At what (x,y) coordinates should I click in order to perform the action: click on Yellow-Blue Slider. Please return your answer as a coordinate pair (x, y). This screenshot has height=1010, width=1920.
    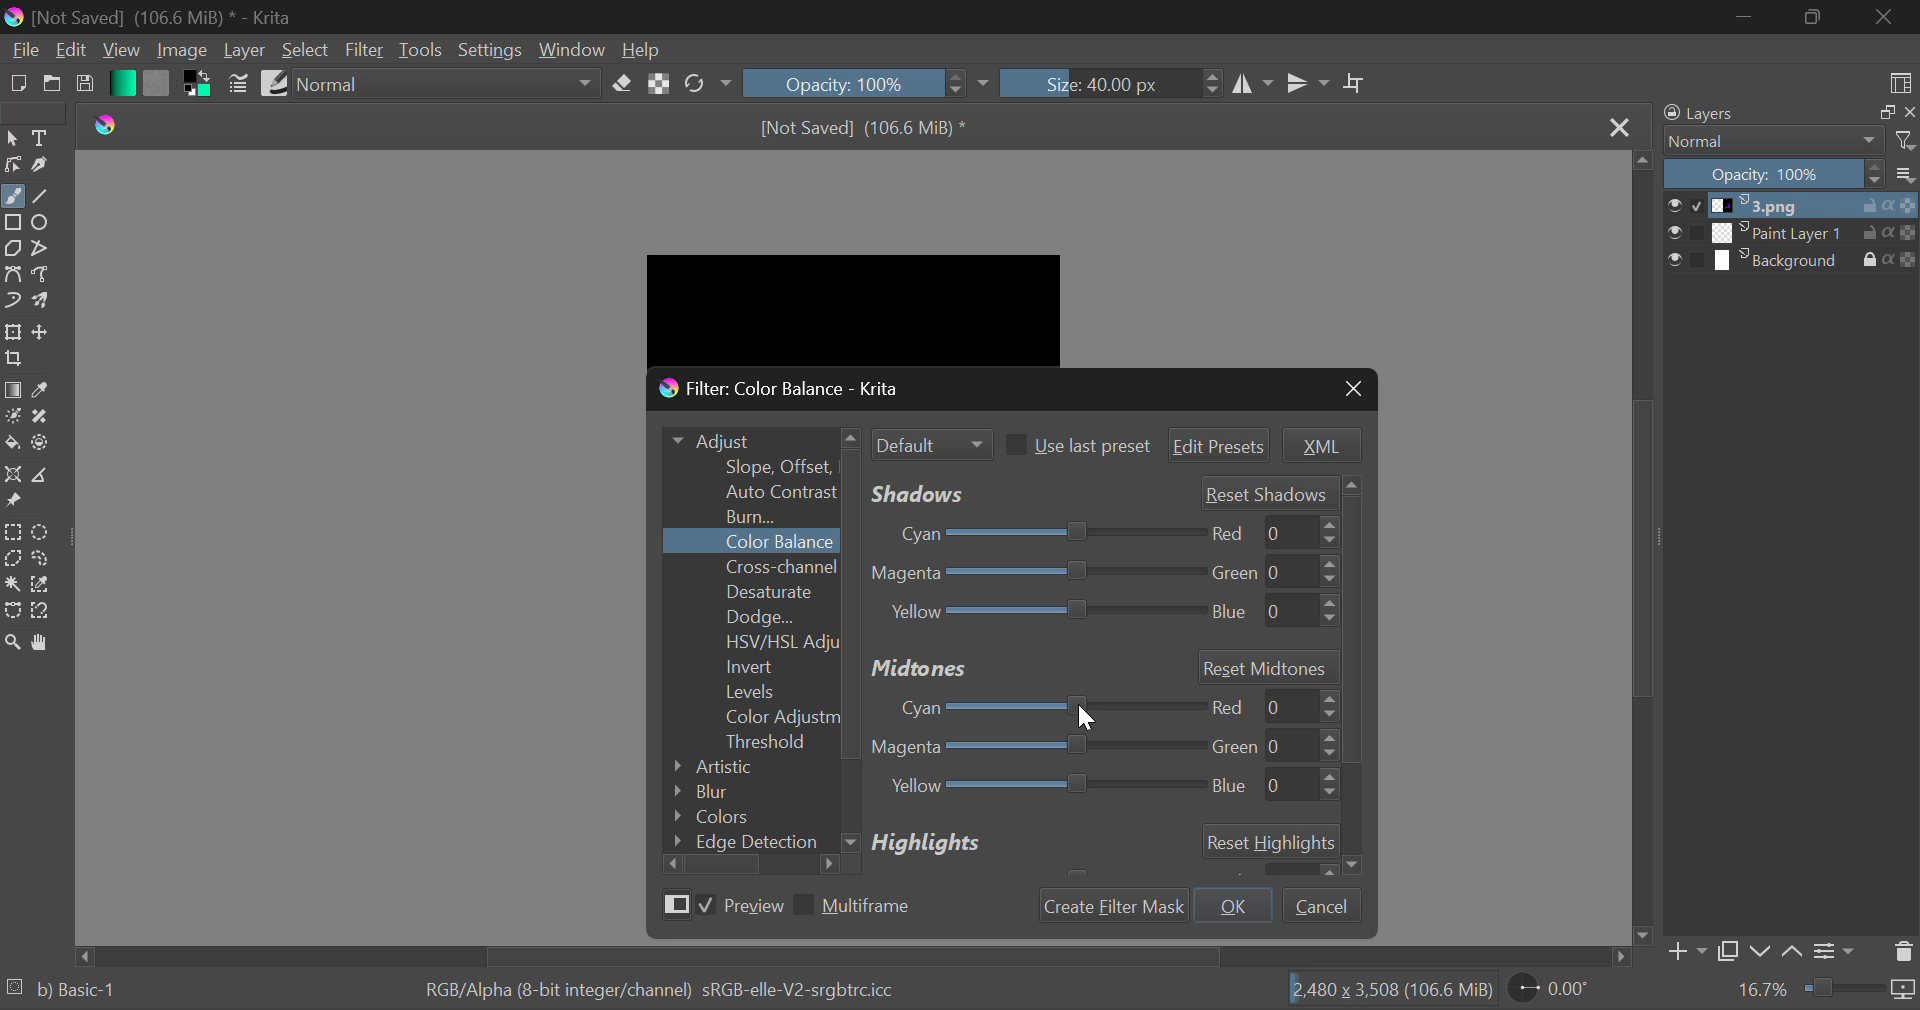
    Looking at the image, I should click on (1036, 612).